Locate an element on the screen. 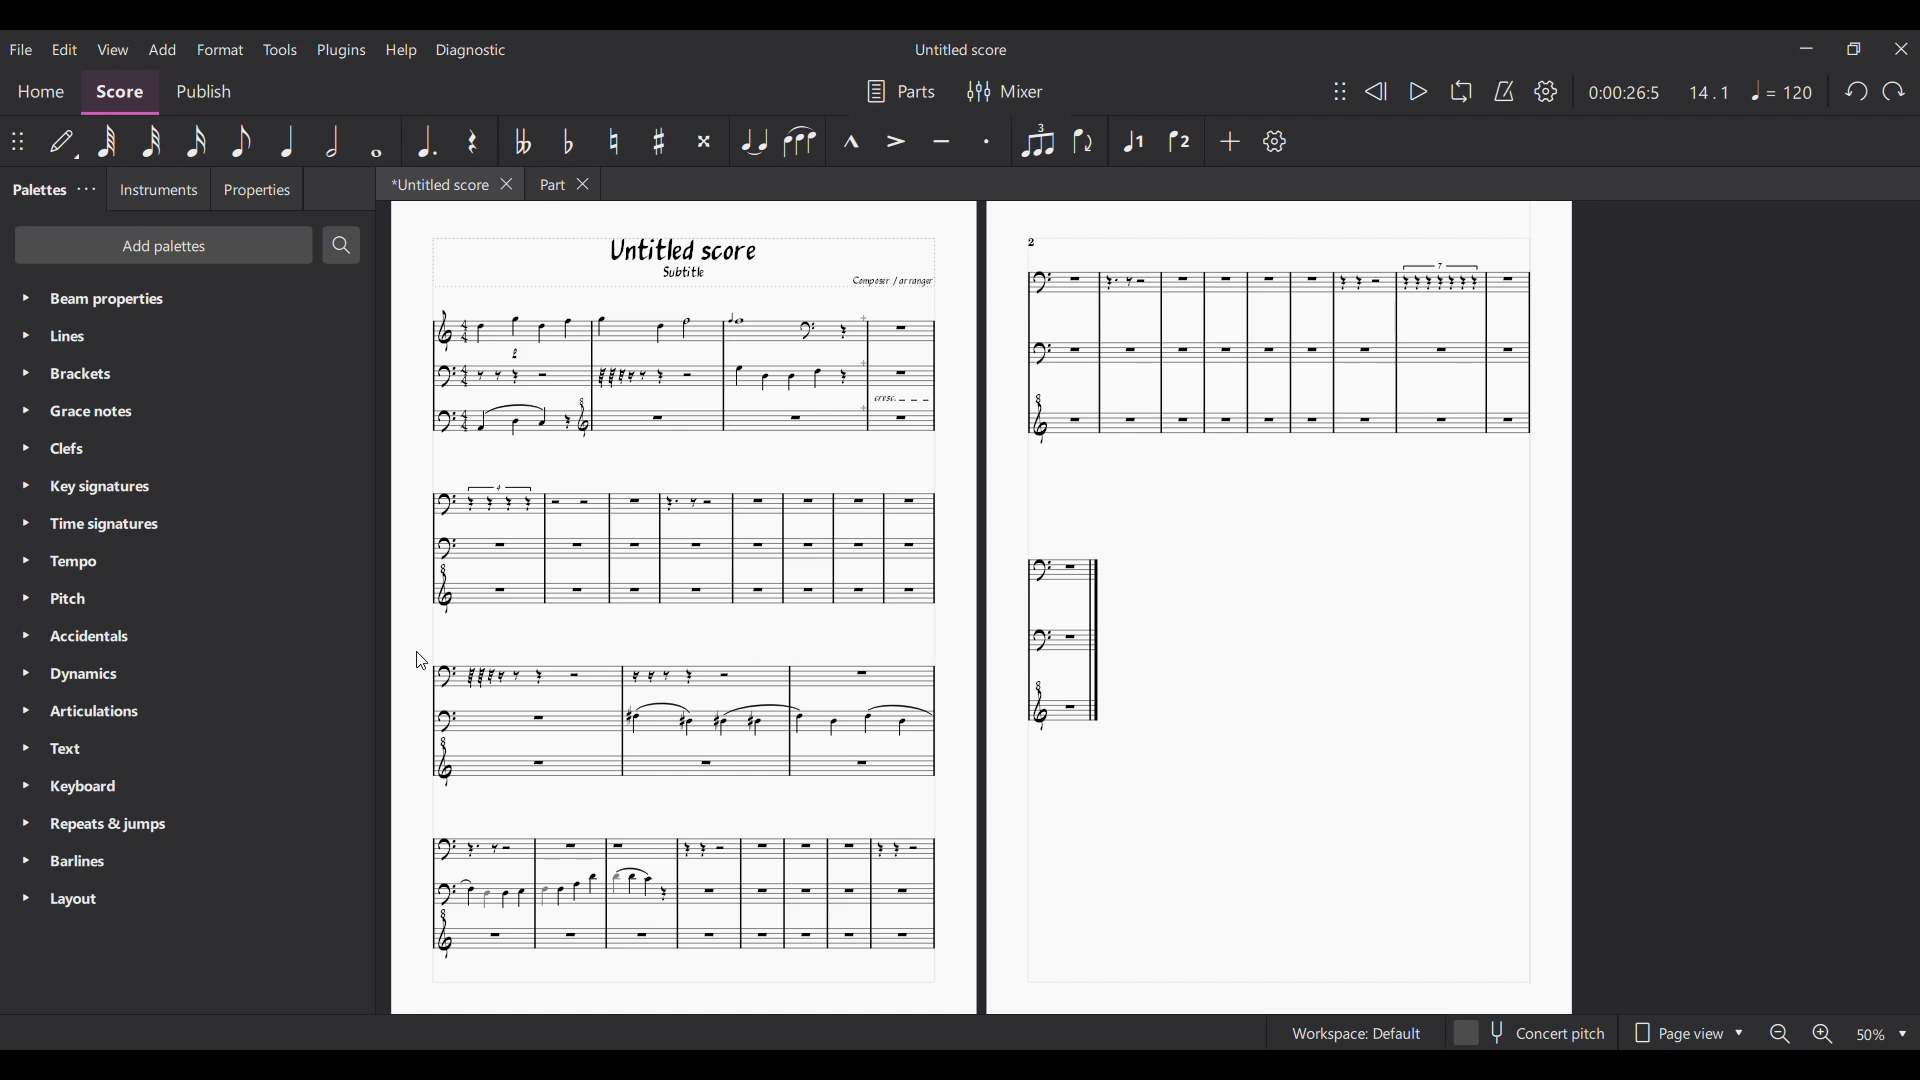 This screenshot has width=1920, height=1080. » Lines is located at coordinates (87, 338).